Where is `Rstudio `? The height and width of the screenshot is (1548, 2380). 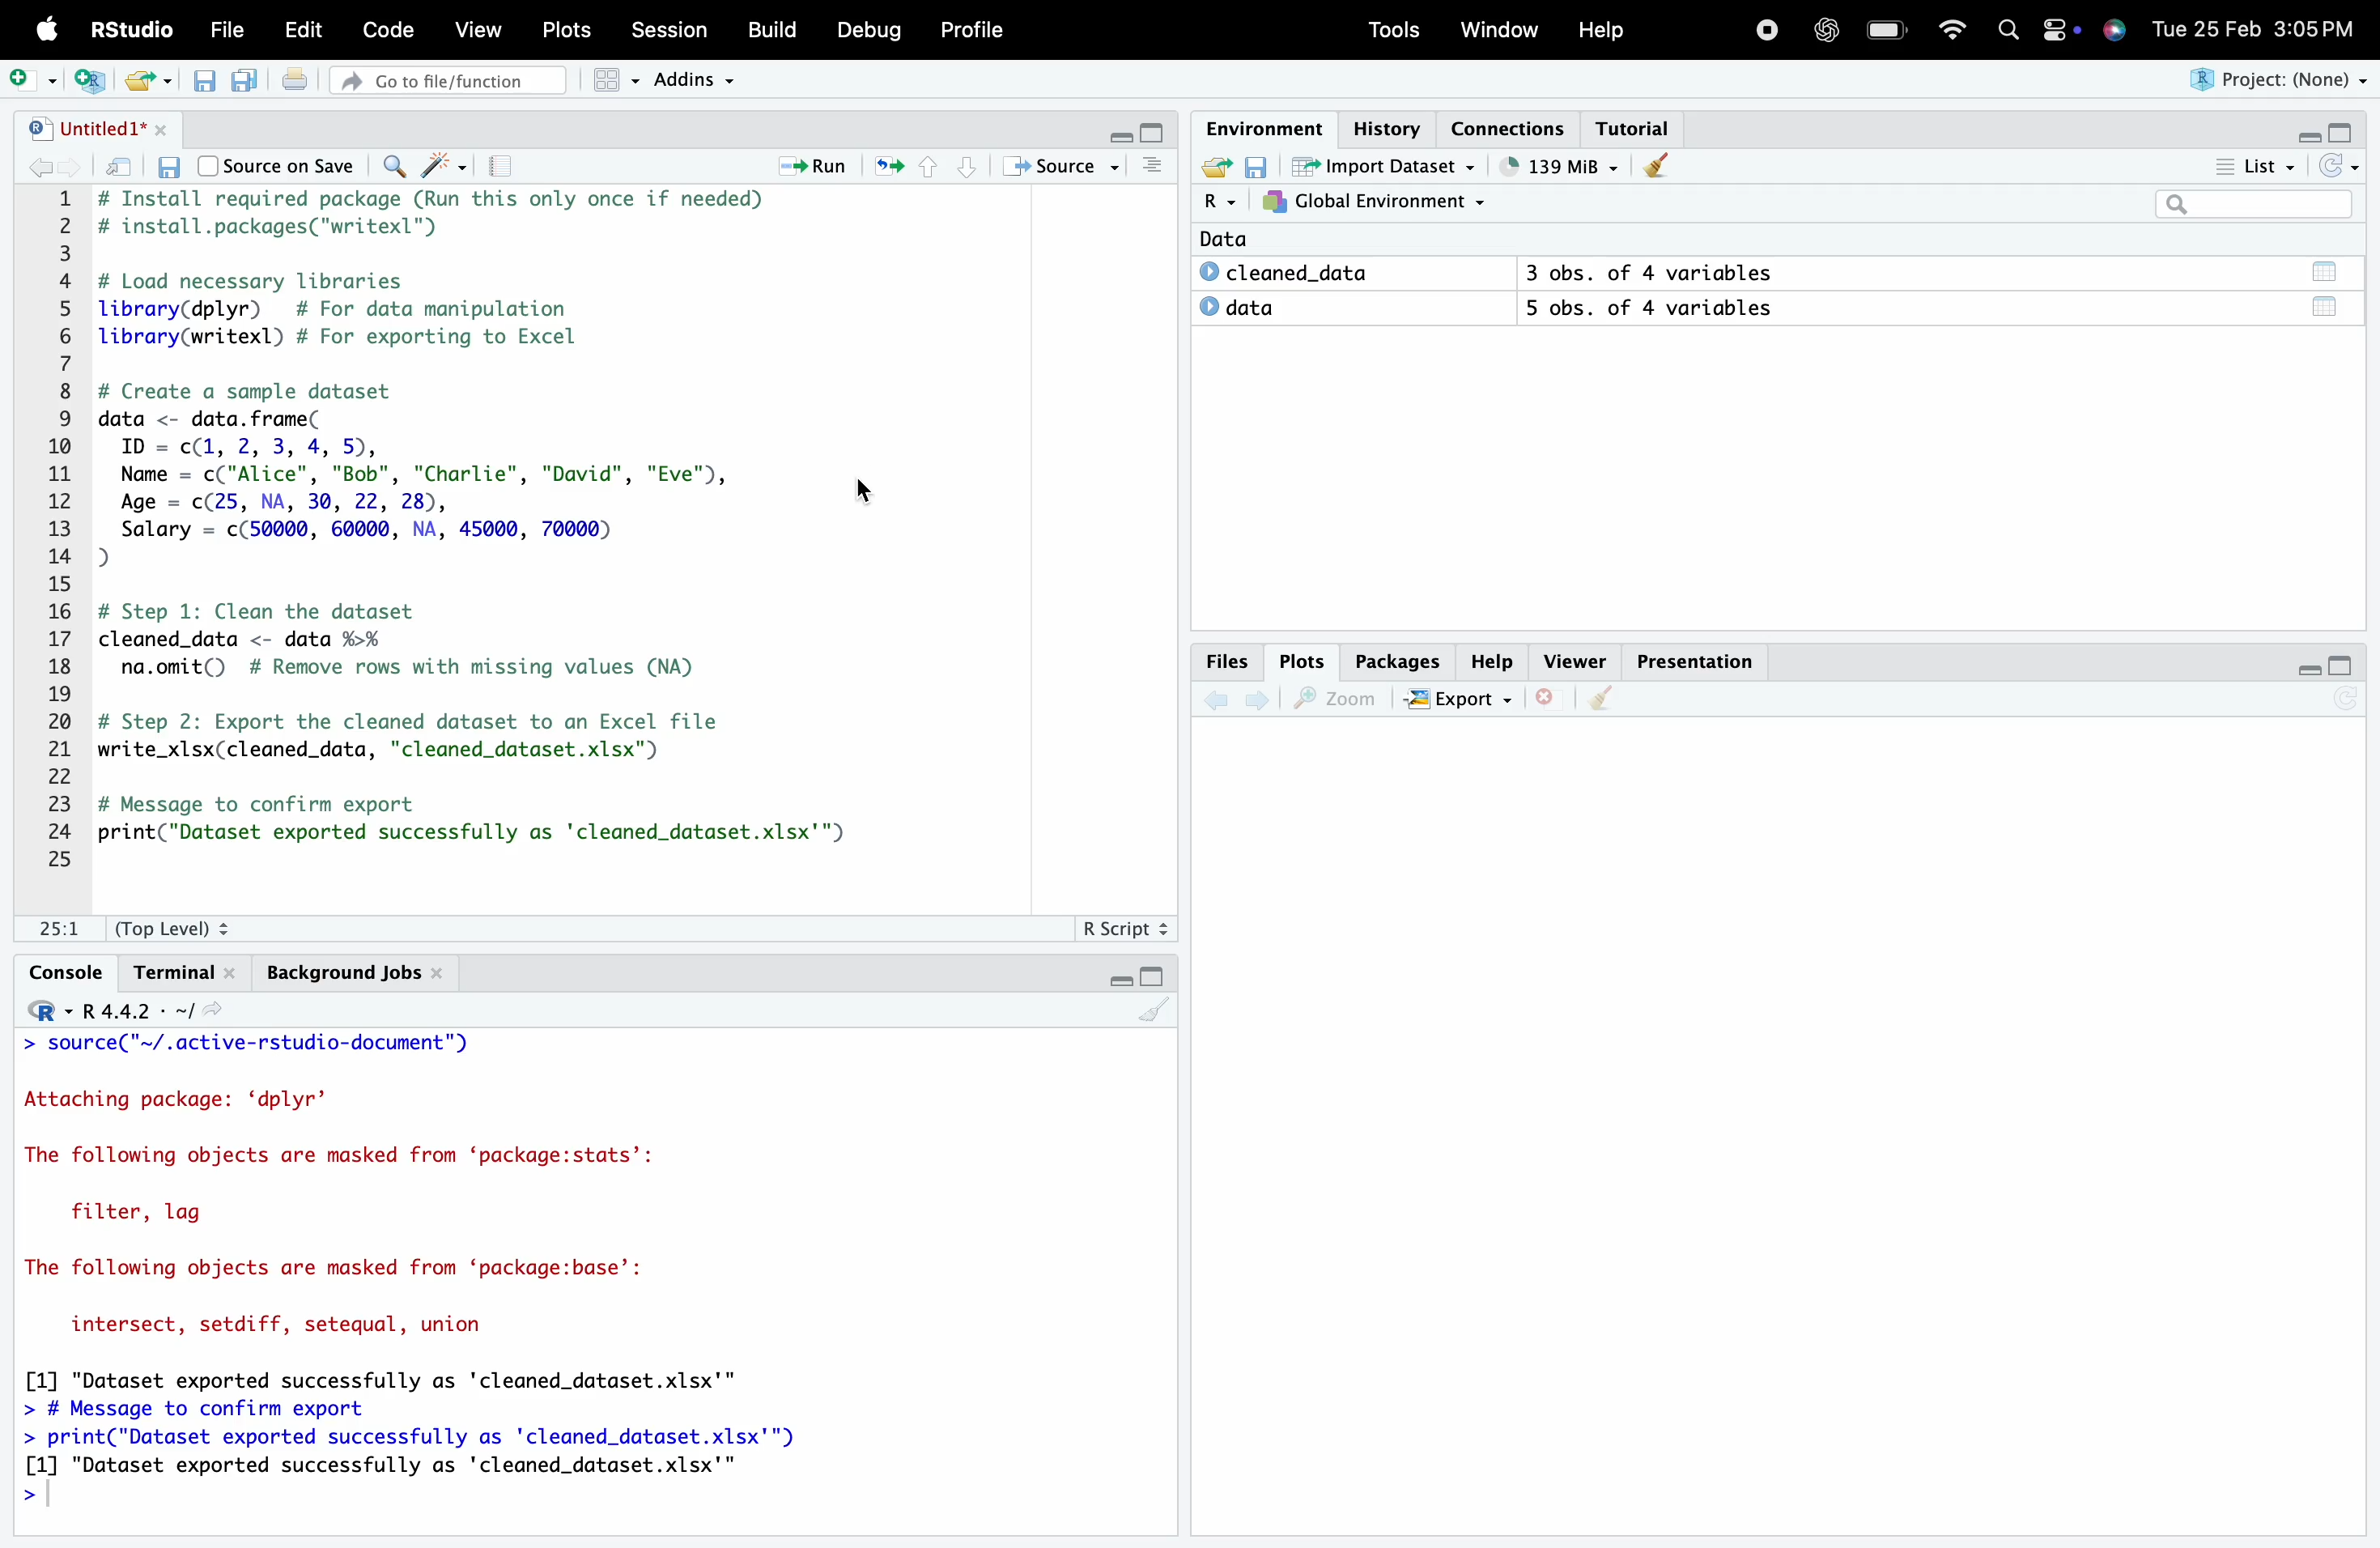
Rstudio  is located at coordinates (48, 1010).